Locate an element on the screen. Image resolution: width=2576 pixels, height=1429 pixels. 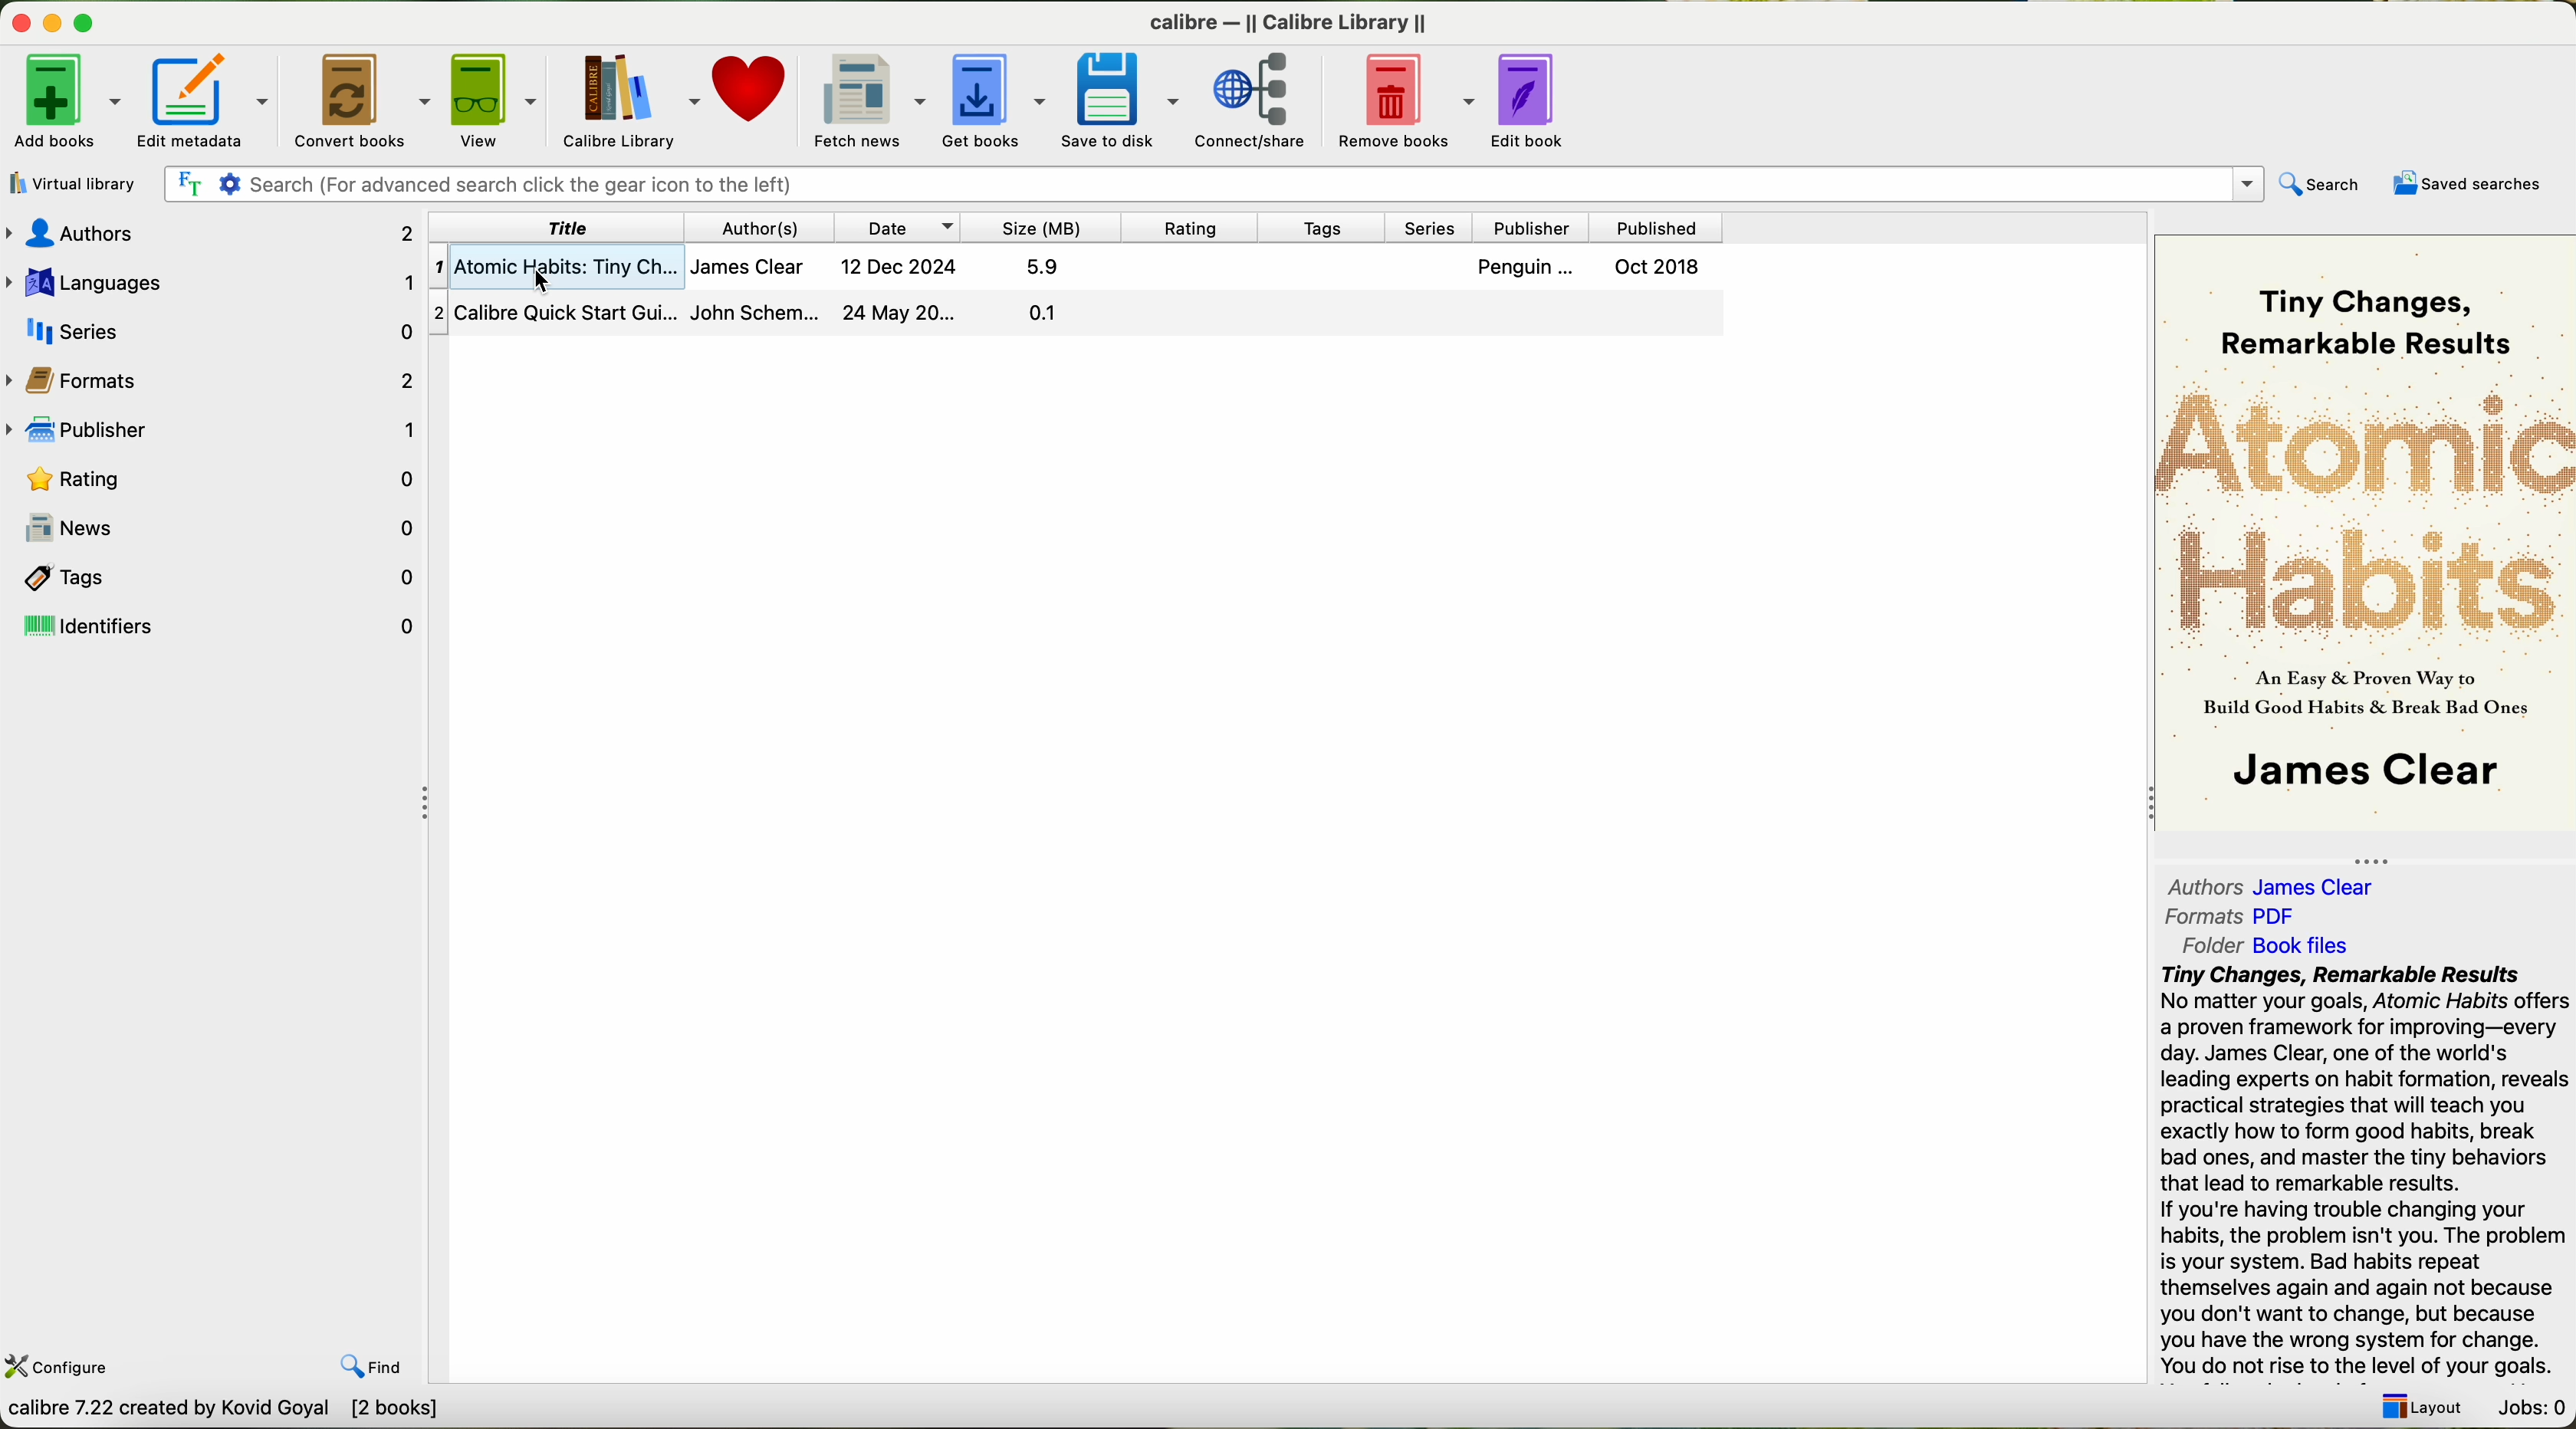
calibre is located at coordinates (1288, 24).